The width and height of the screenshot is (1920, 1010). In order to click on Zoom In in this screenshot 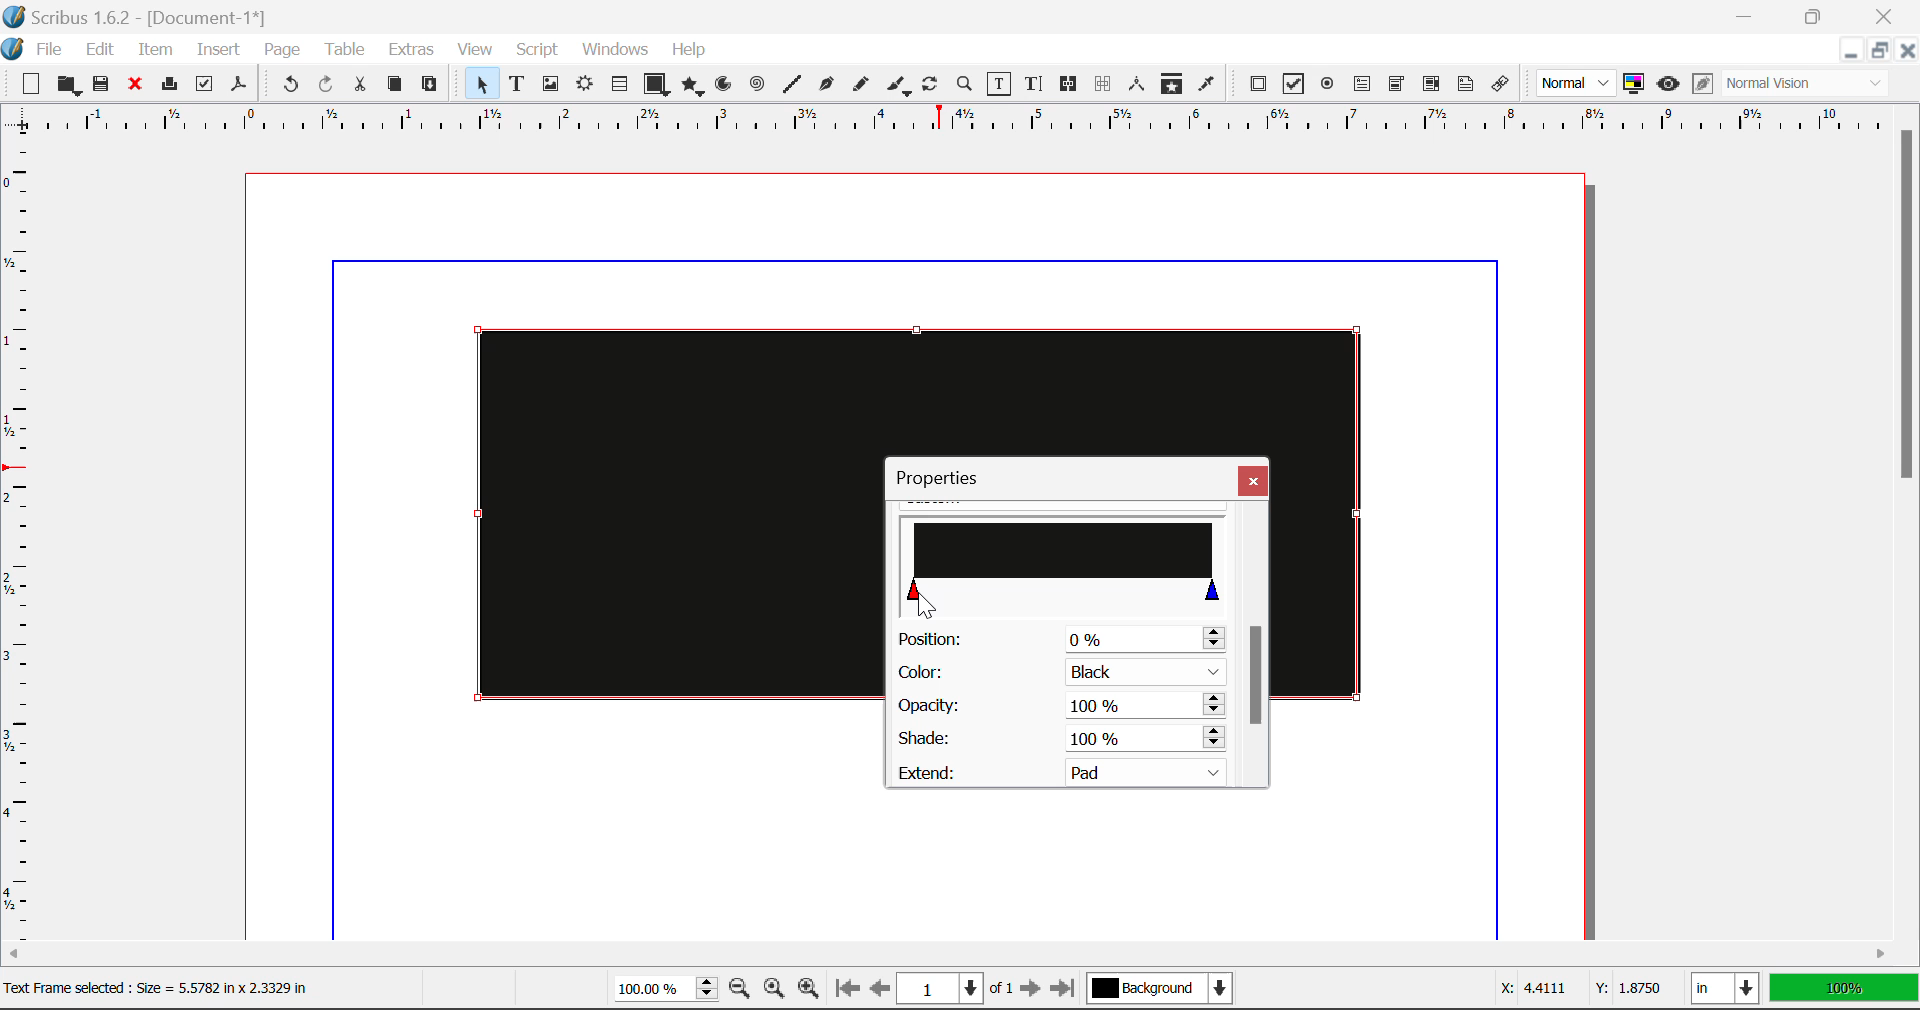, I will do `click(809, 991)`.